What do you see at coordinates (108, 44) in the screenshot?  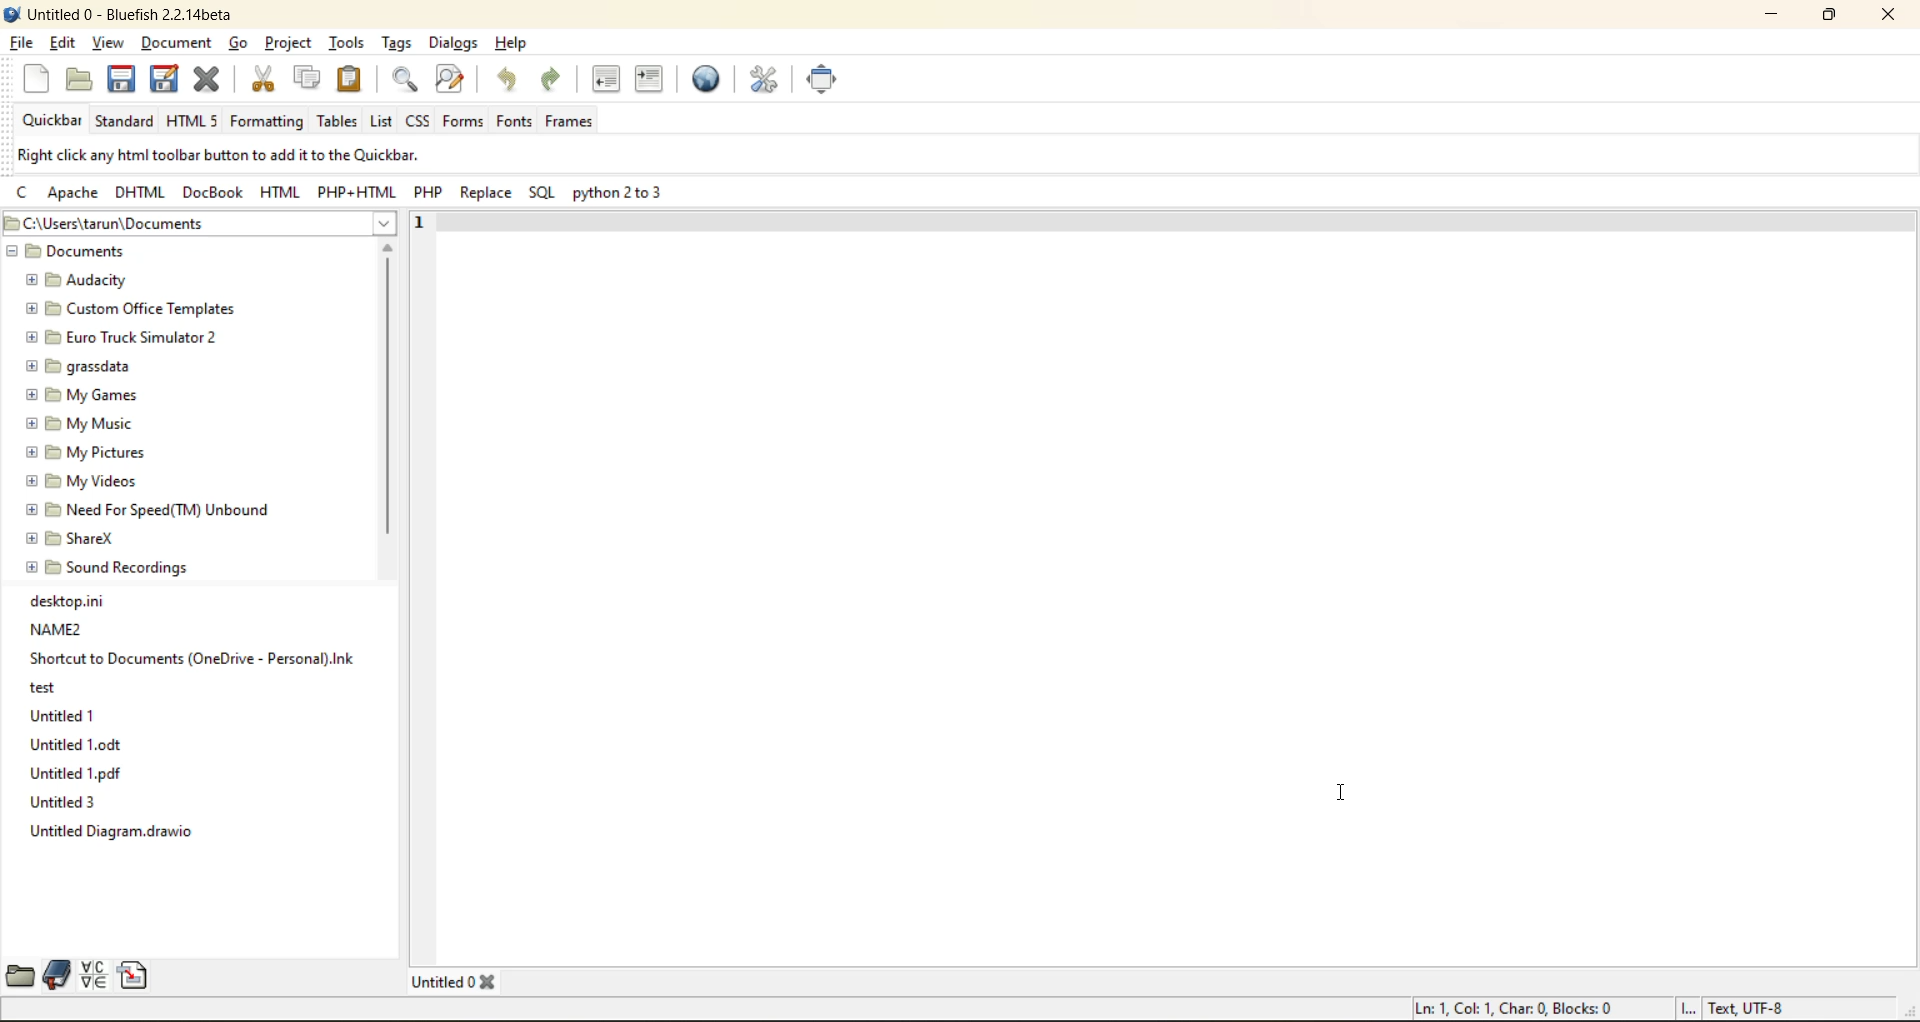 I see `view` at bounding box center [108, 44].